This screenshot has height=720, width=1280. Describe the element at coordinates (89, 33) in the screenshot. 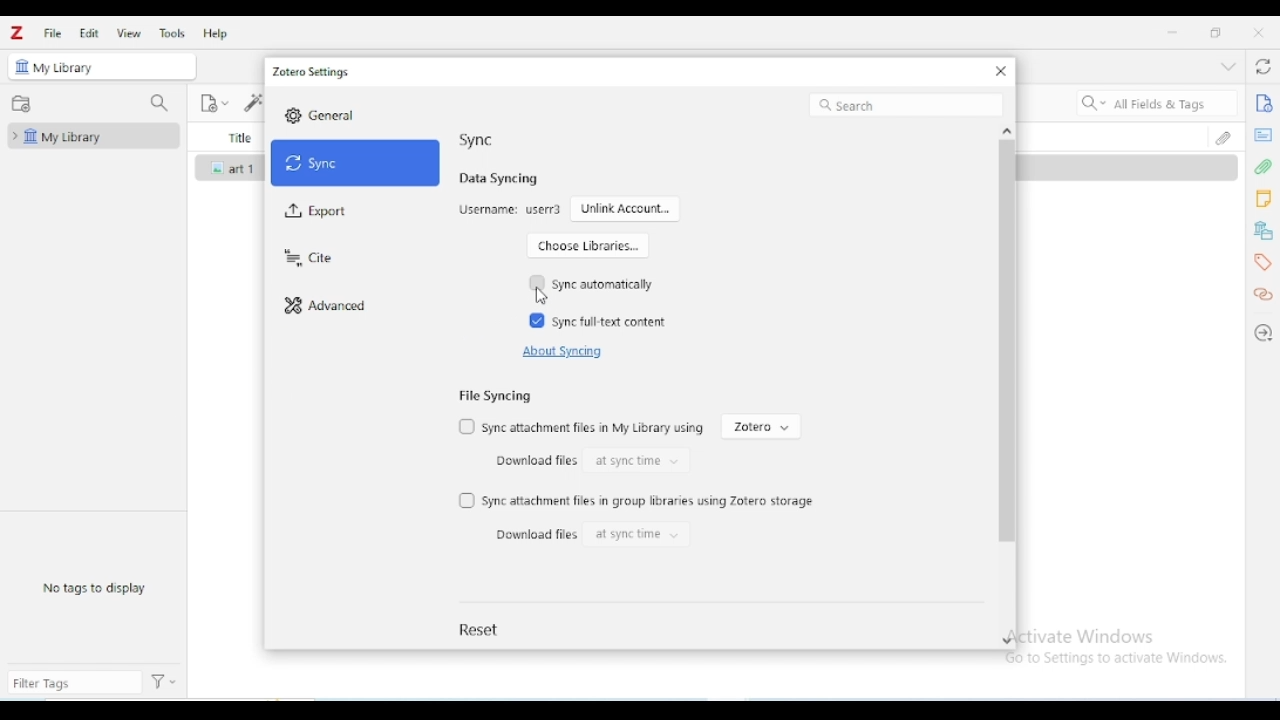

I see `edit` at that location.